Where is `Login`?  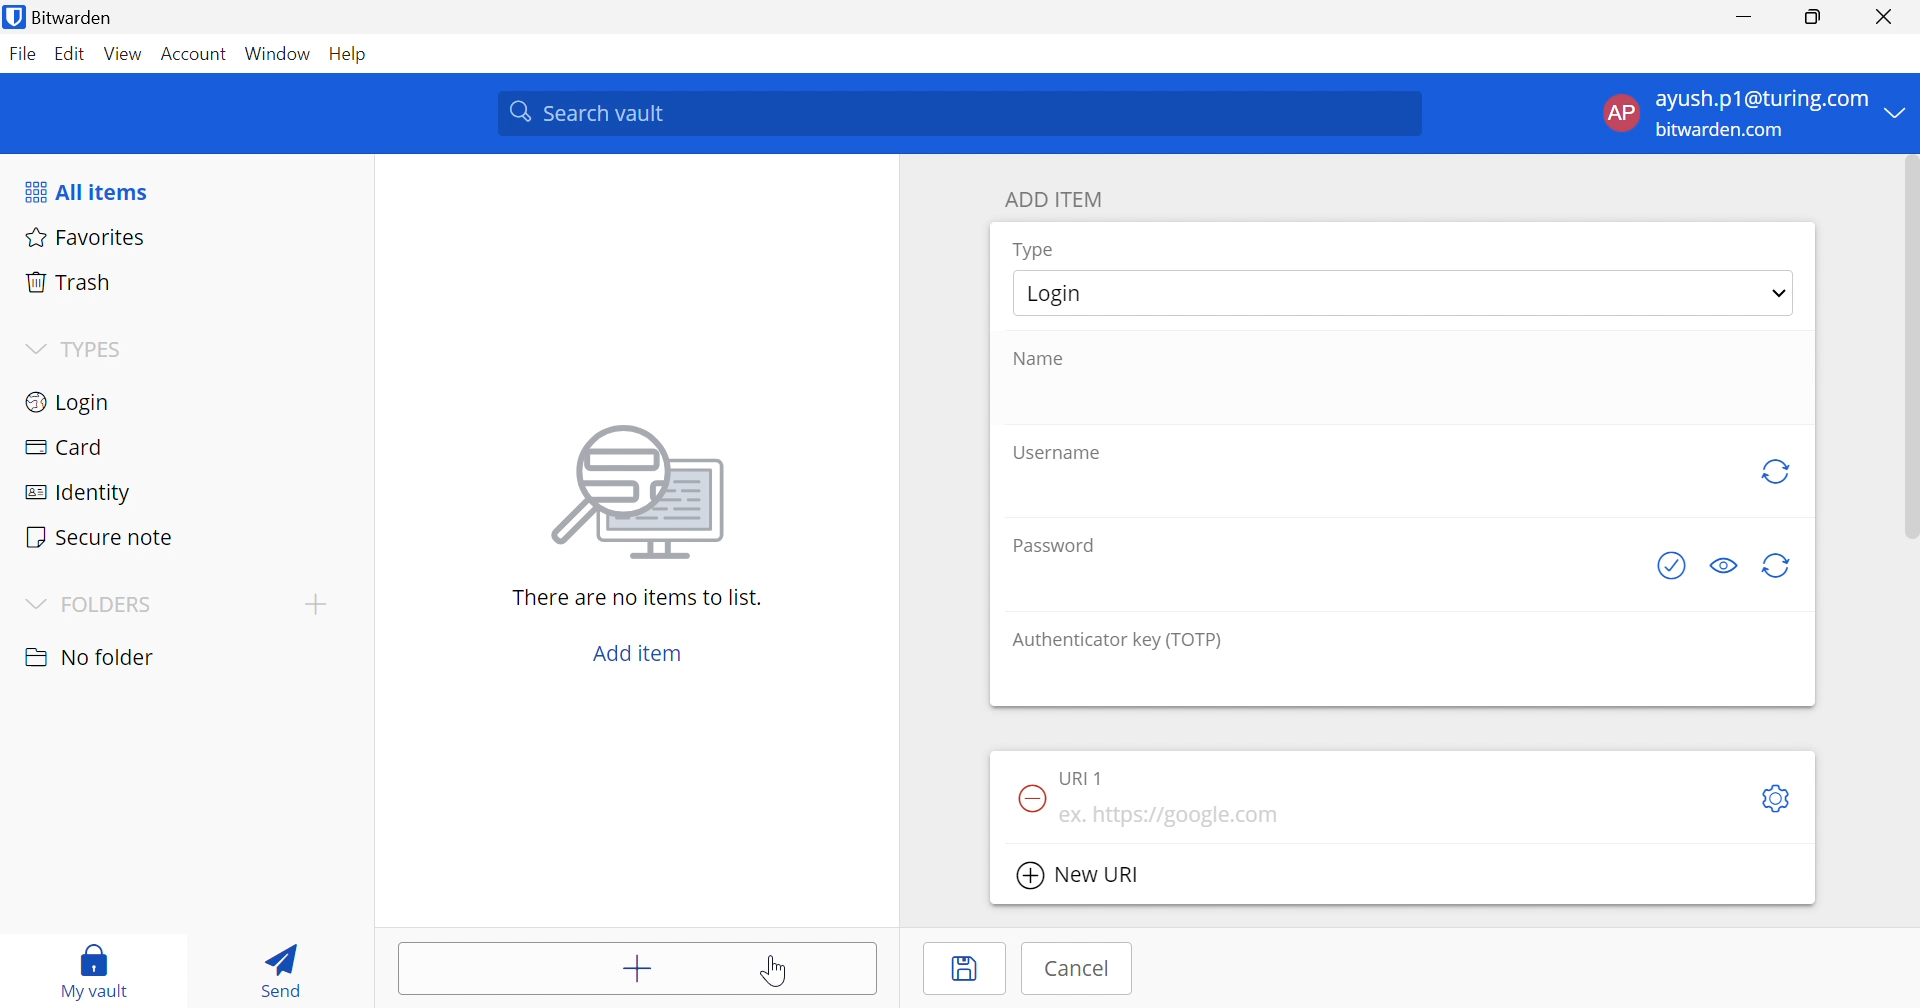
Login is located at coordinates (70, 403).